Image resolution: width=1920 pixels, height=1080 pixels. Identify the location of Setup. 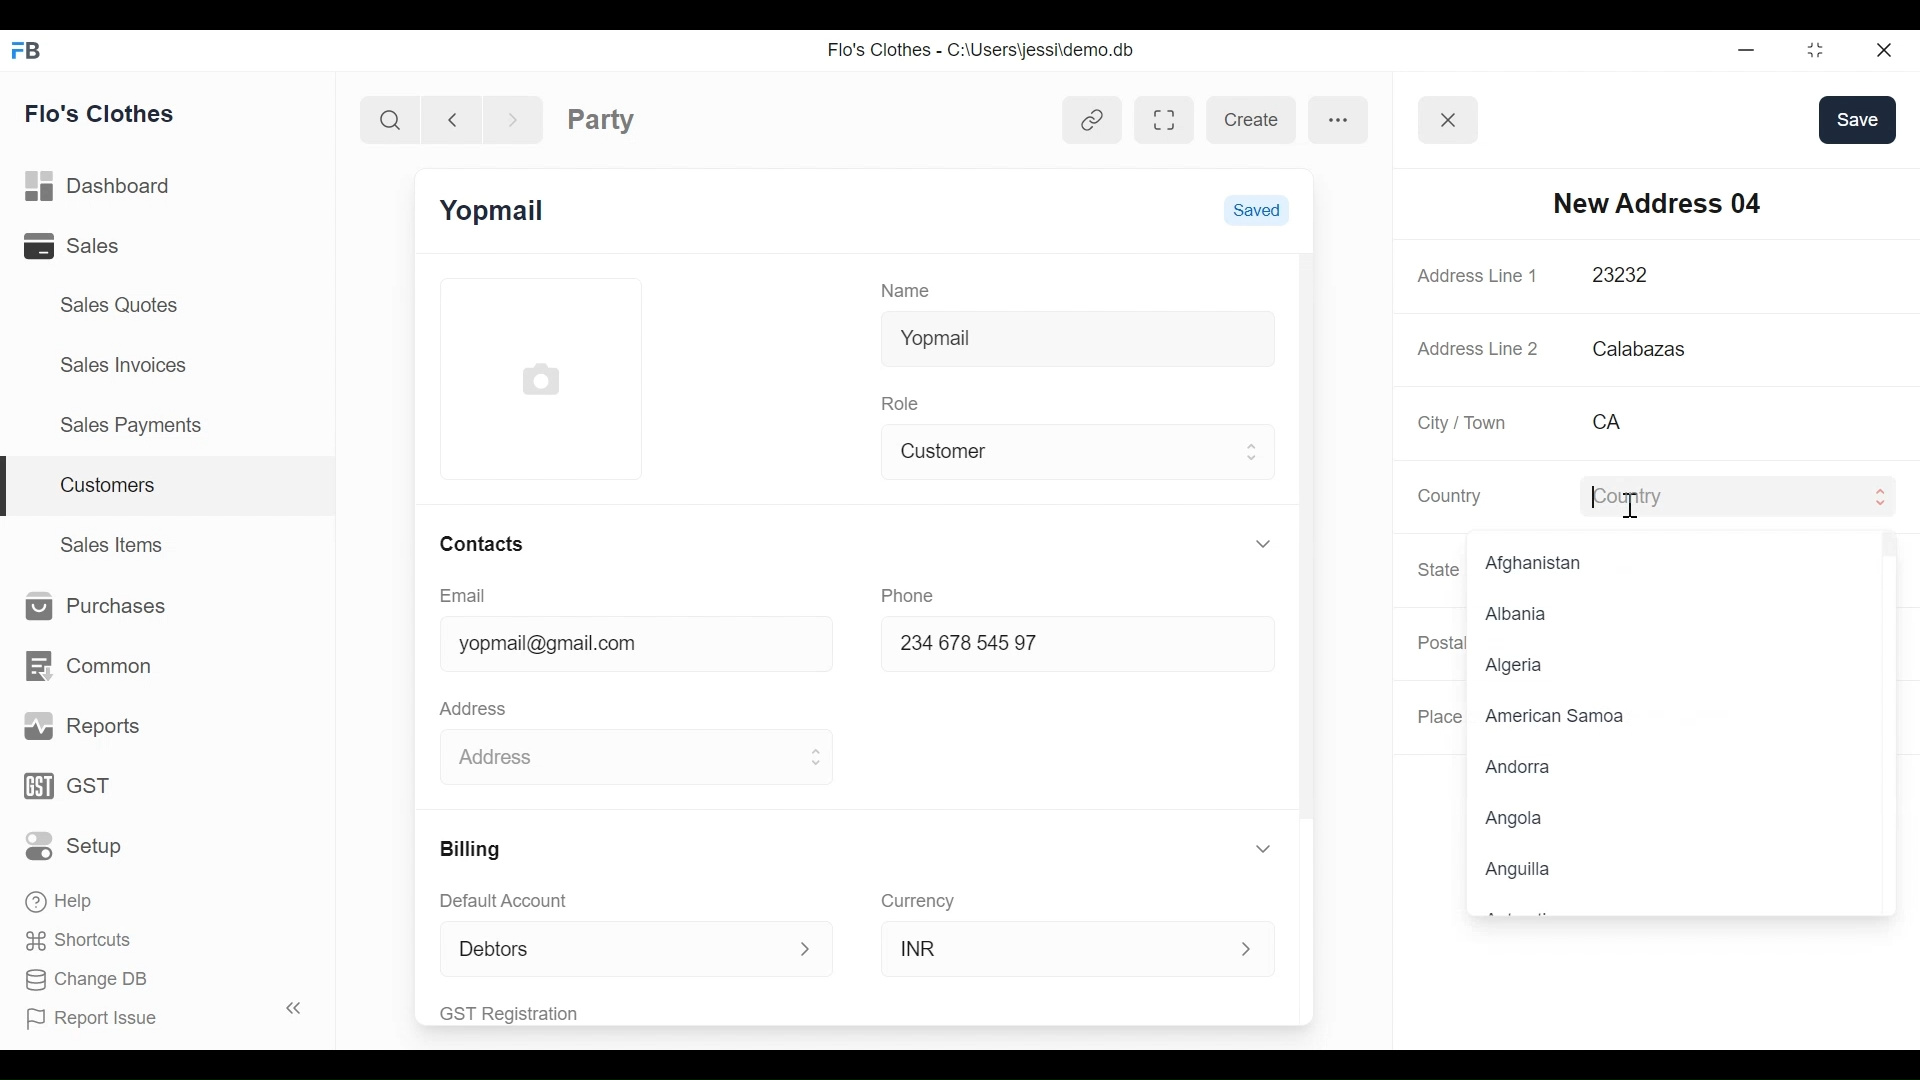
(79, 845).